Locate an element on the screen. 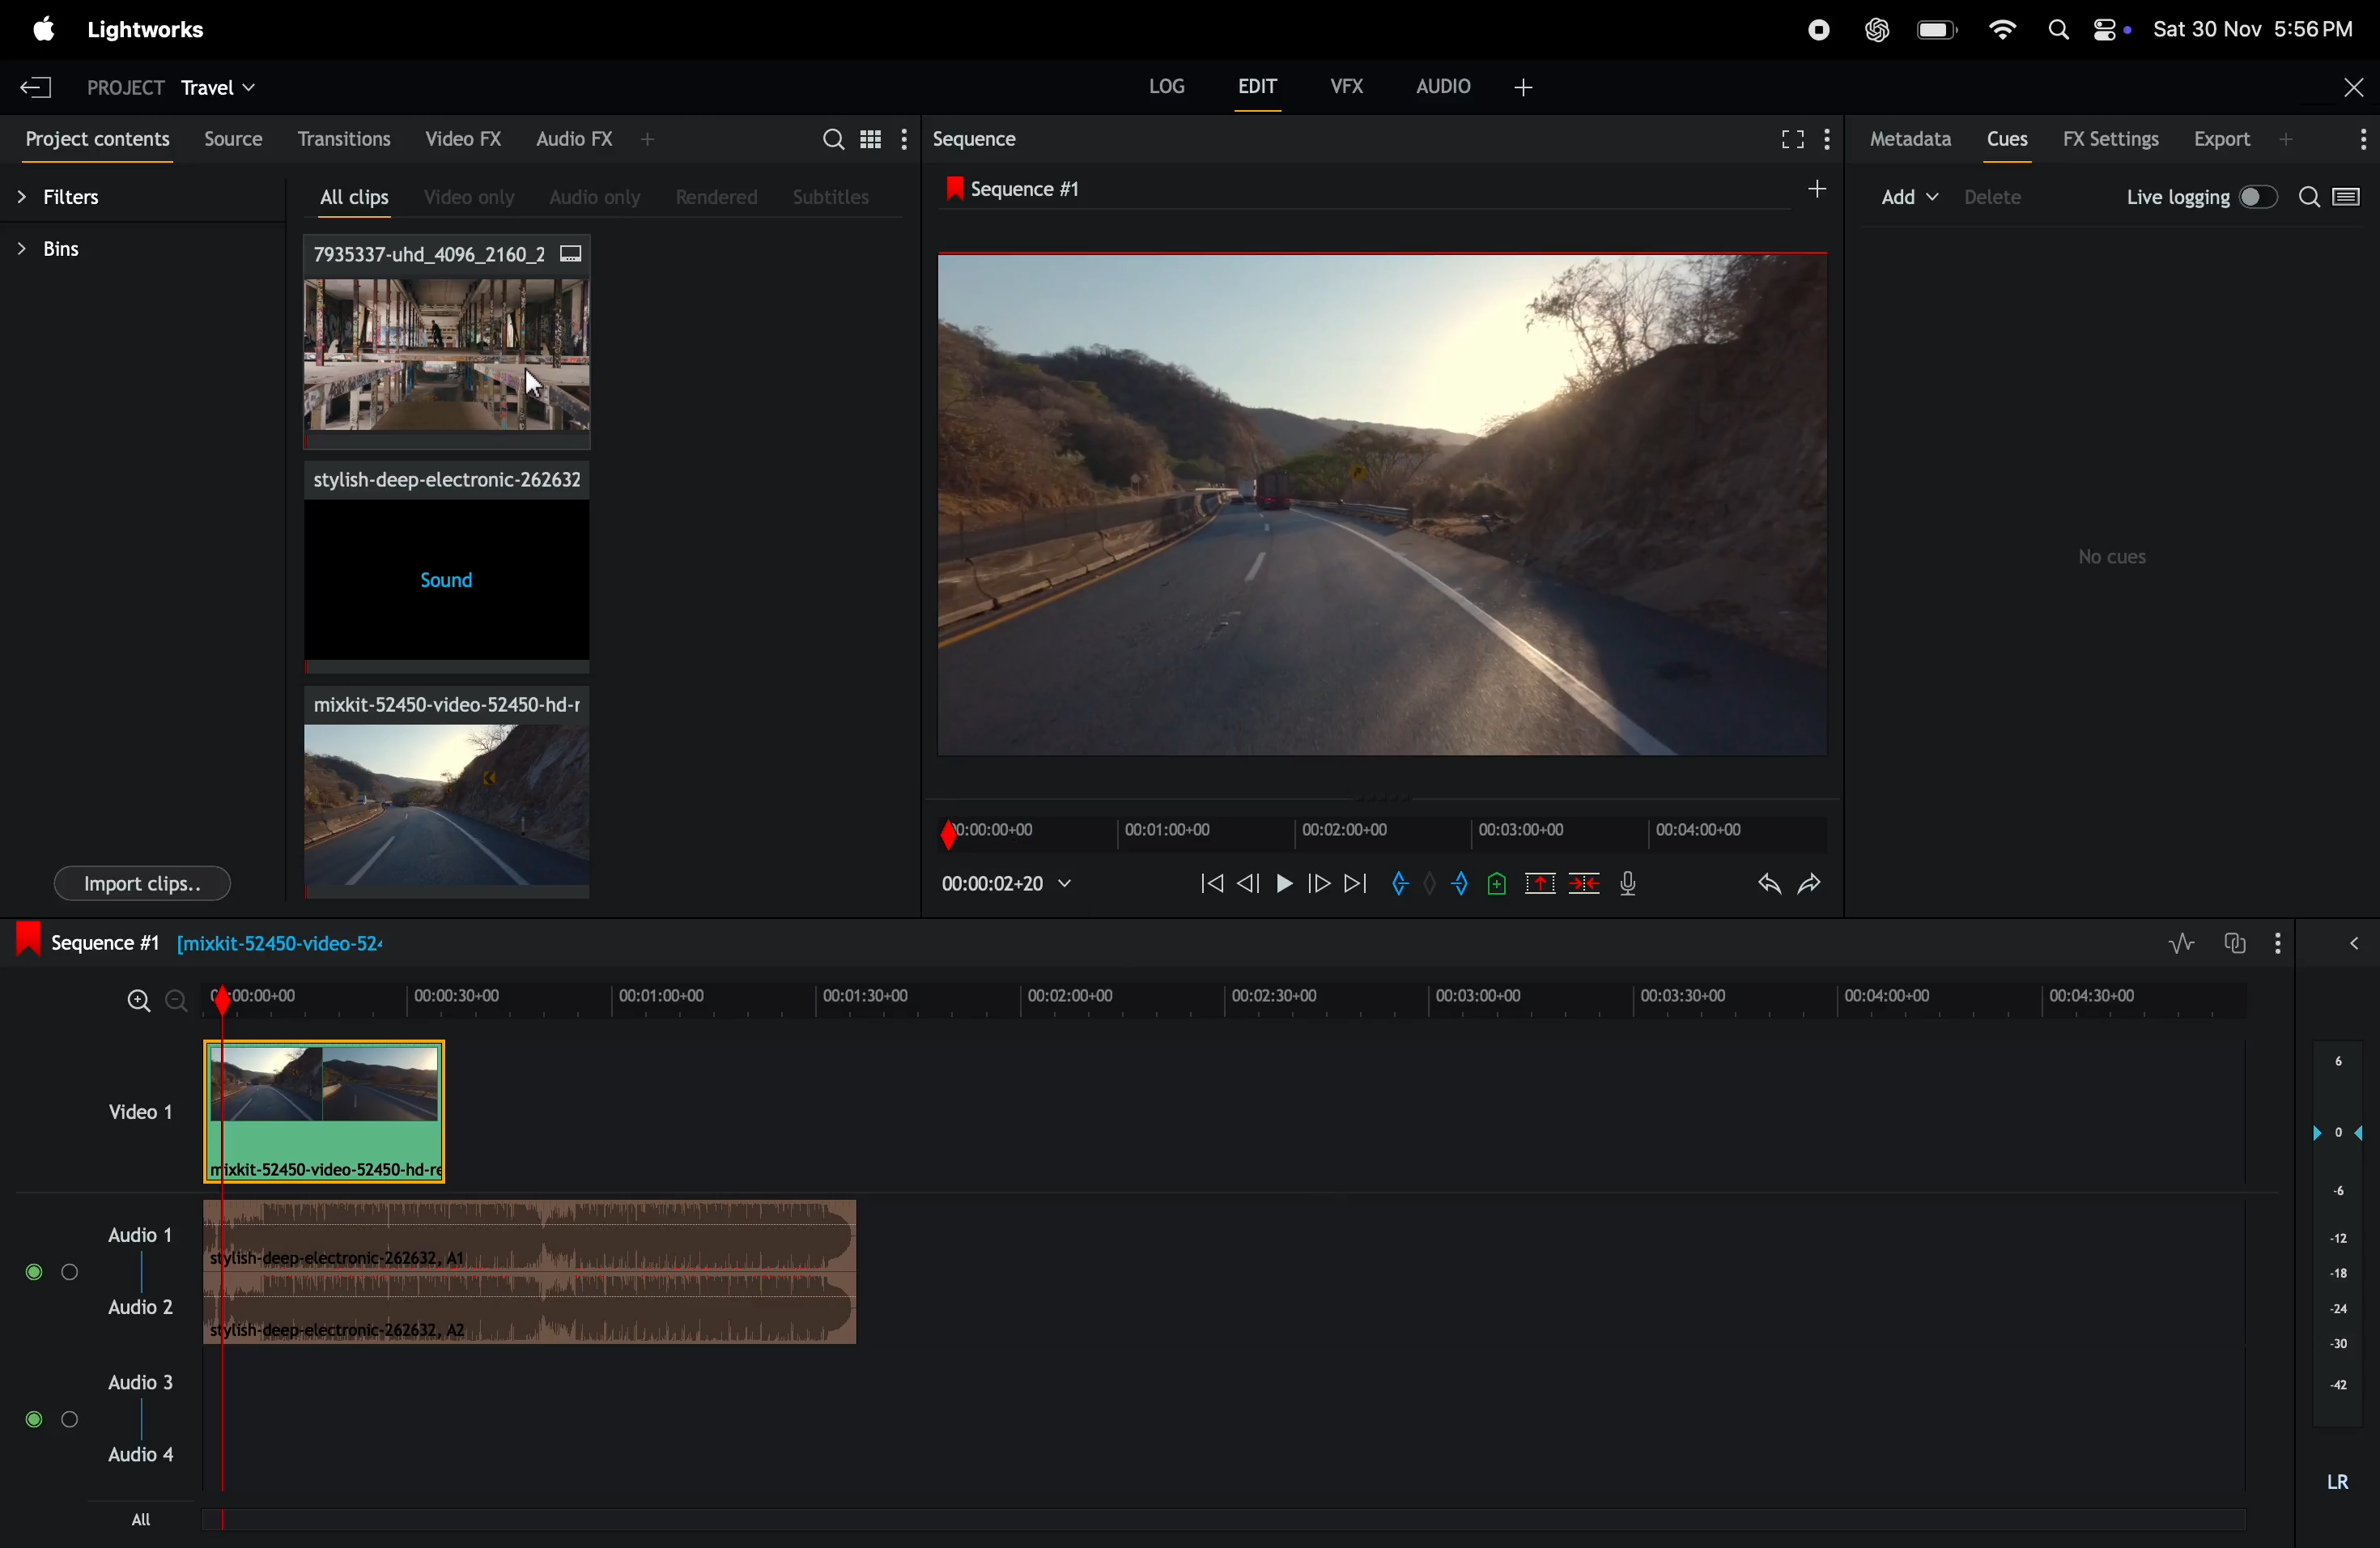  subtitles is located at coordinates (832, 194).